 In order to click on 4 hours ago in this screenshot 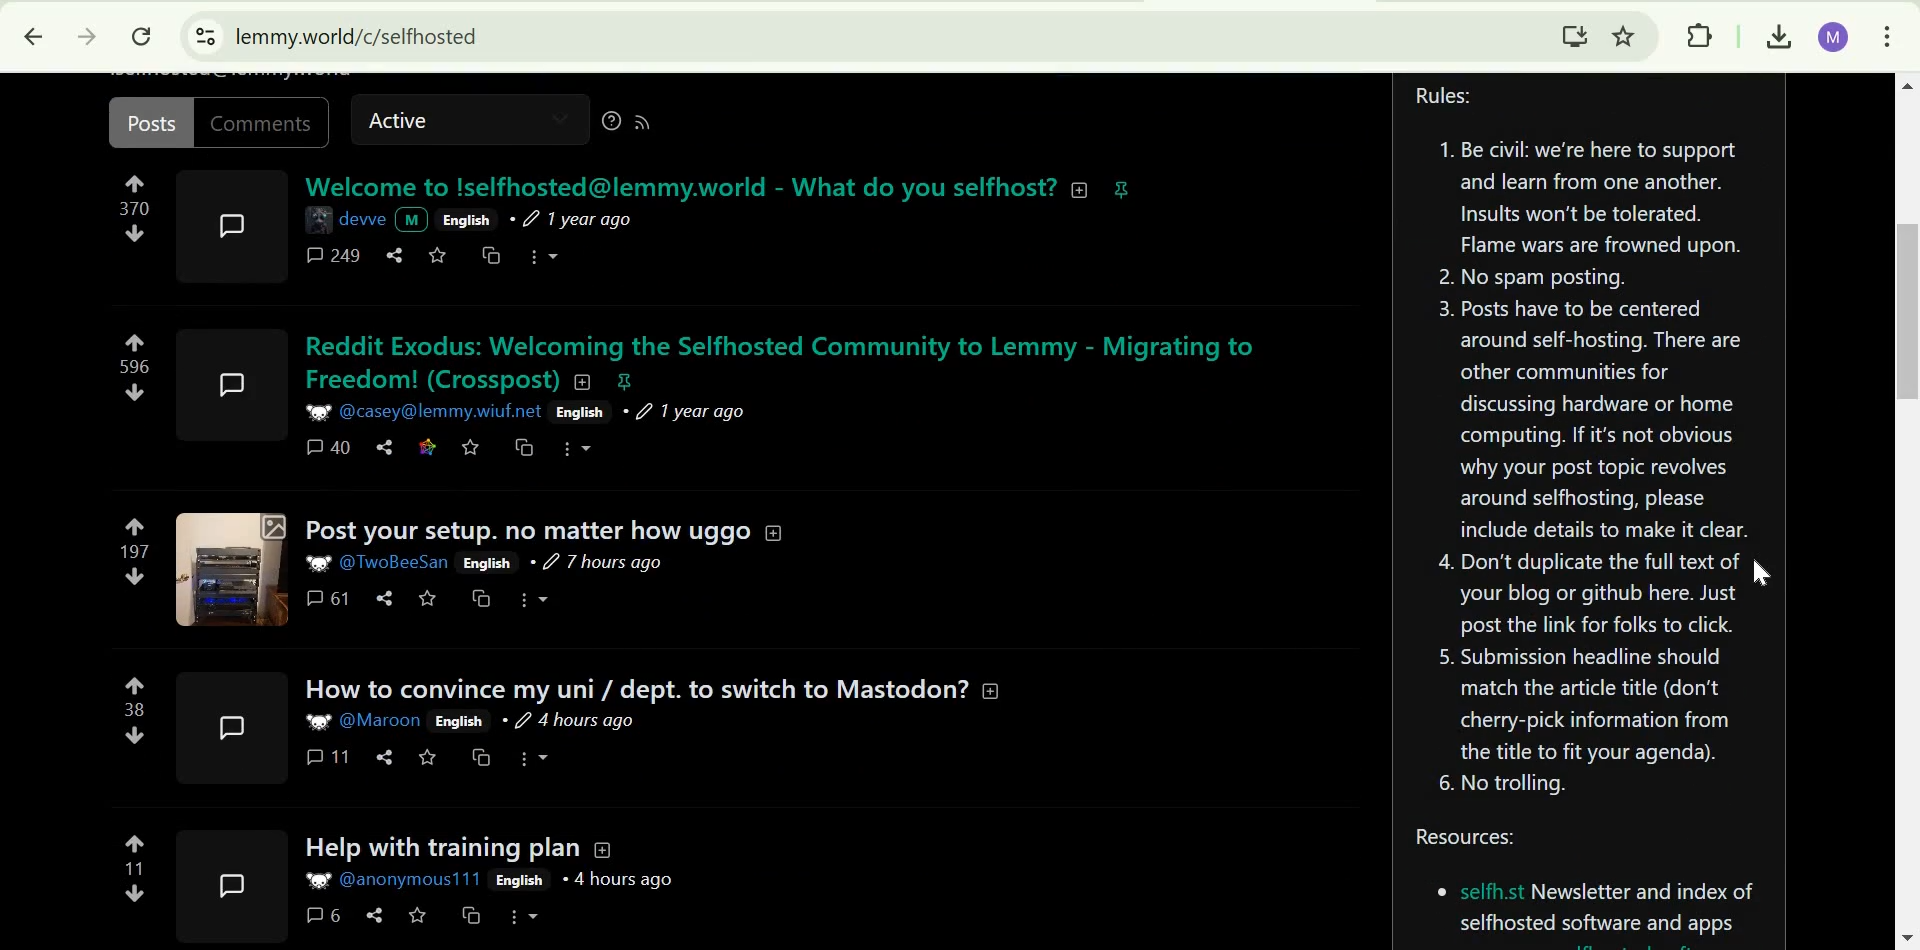, I will do `click(567, 720)`.